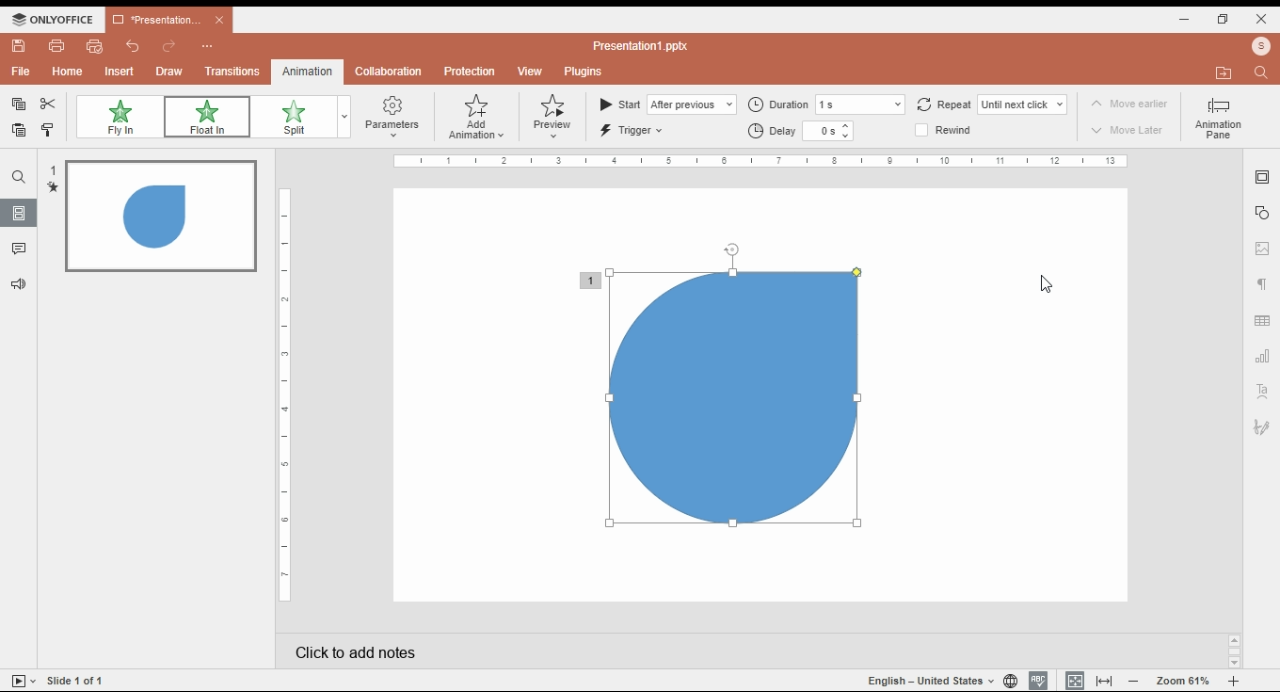 The image size is (1280, 692). I want to click on , so click(1262, 430).